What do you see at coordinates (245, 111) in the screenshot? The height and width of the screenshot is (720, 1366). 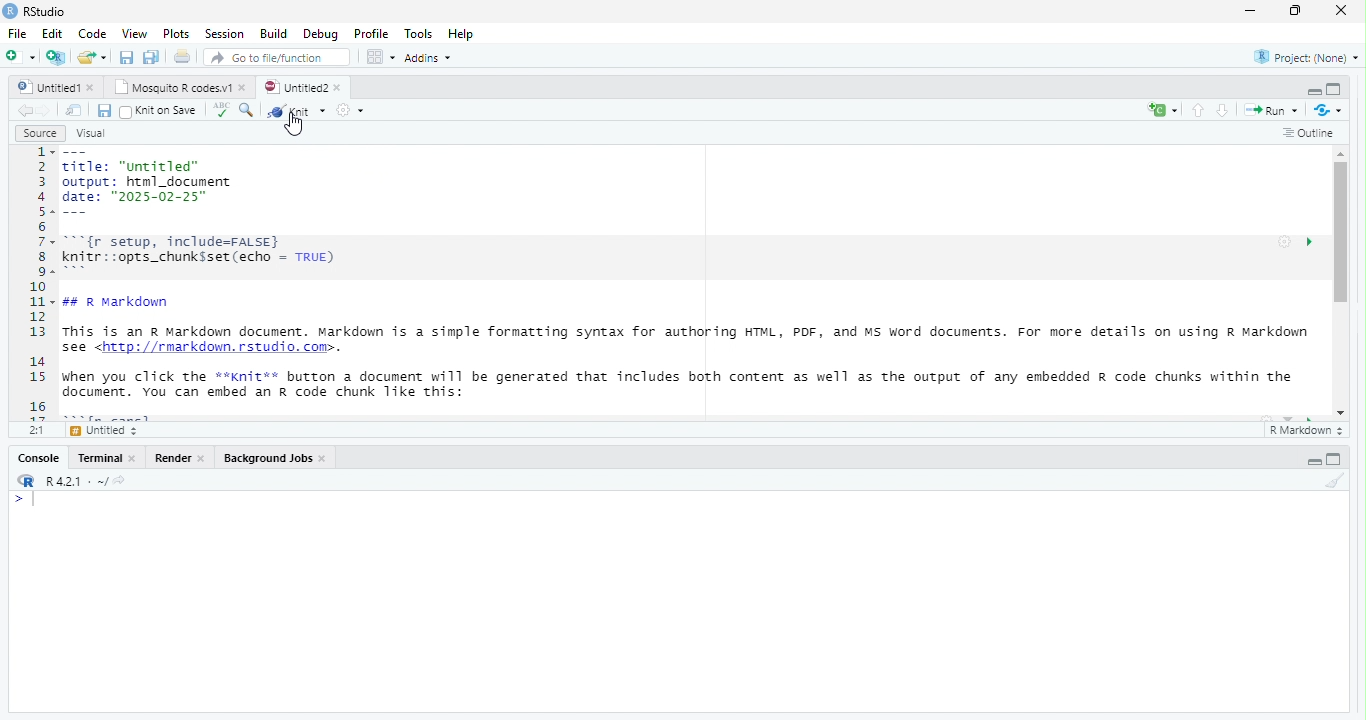 I see `search` at bounding box center [245, 111].